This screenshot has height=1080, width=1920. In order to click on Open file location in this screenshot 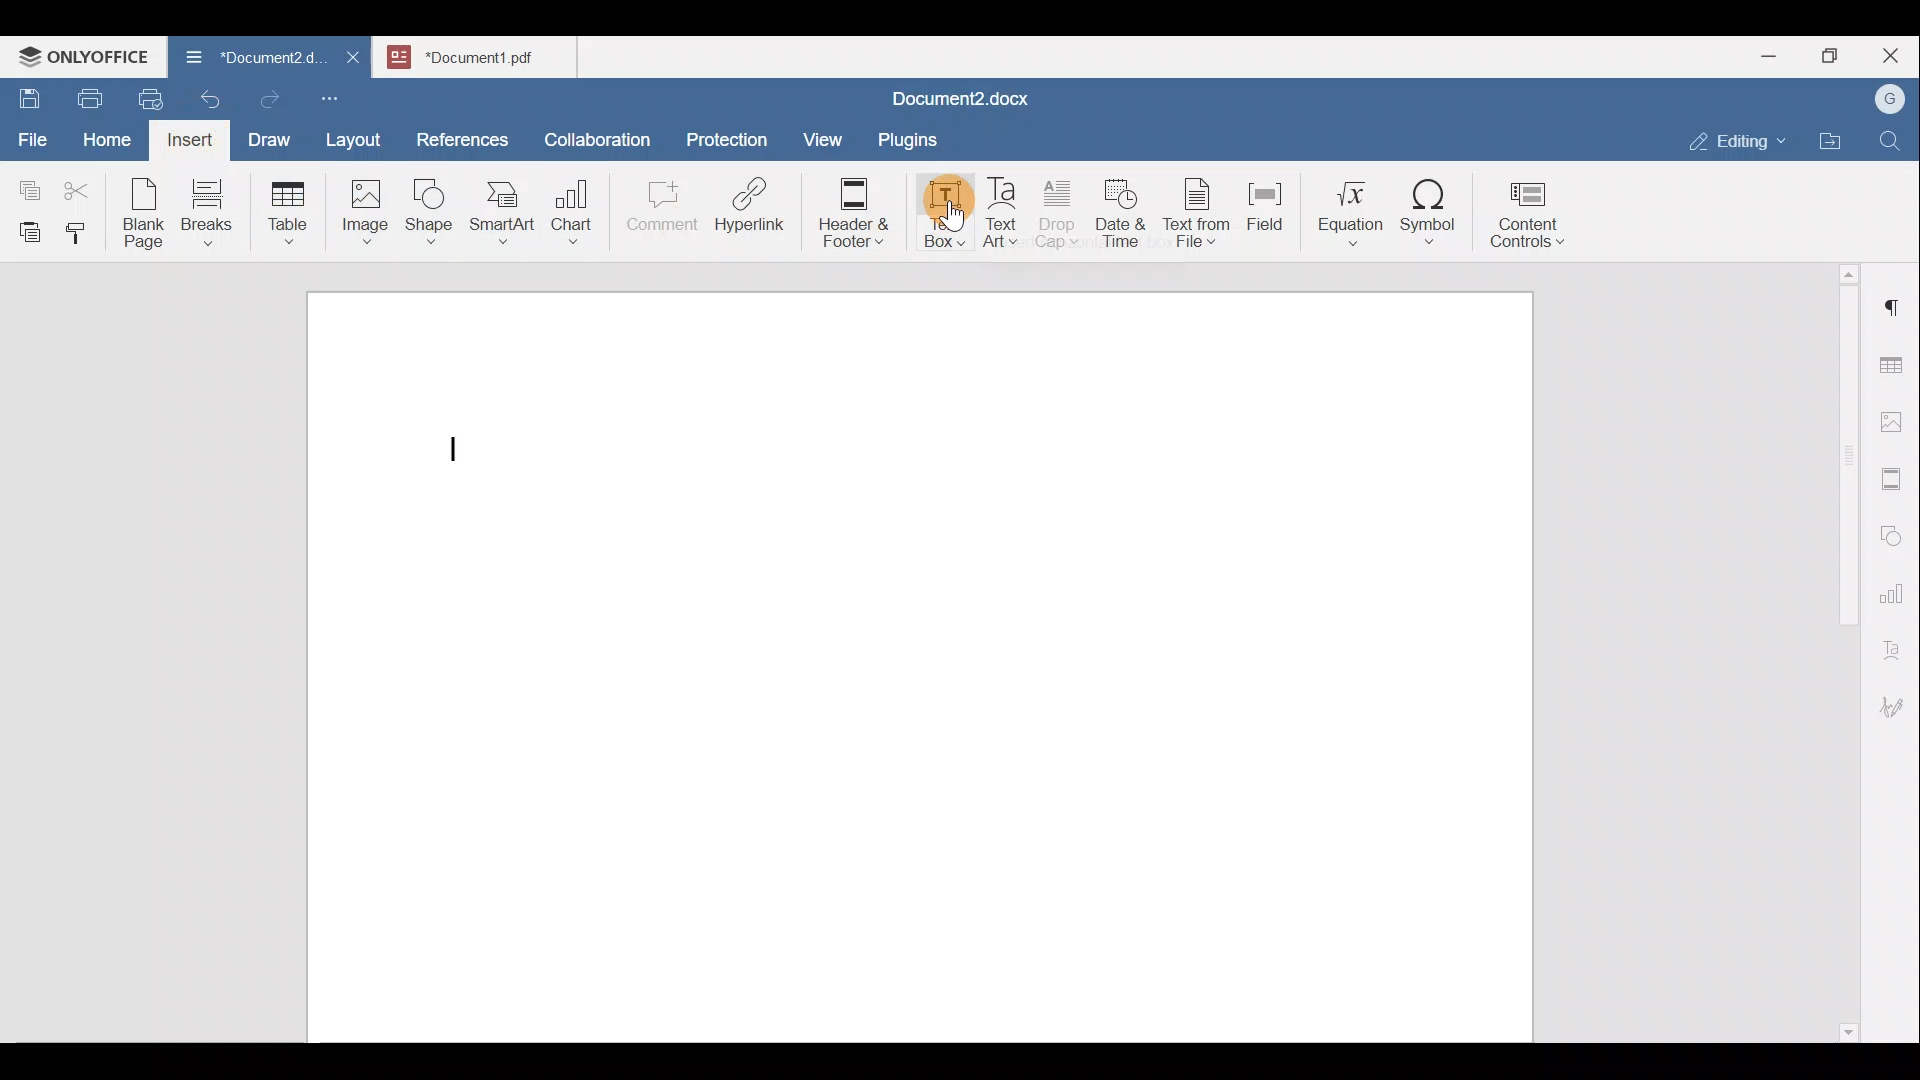, I will do `click(1831, 143)`.